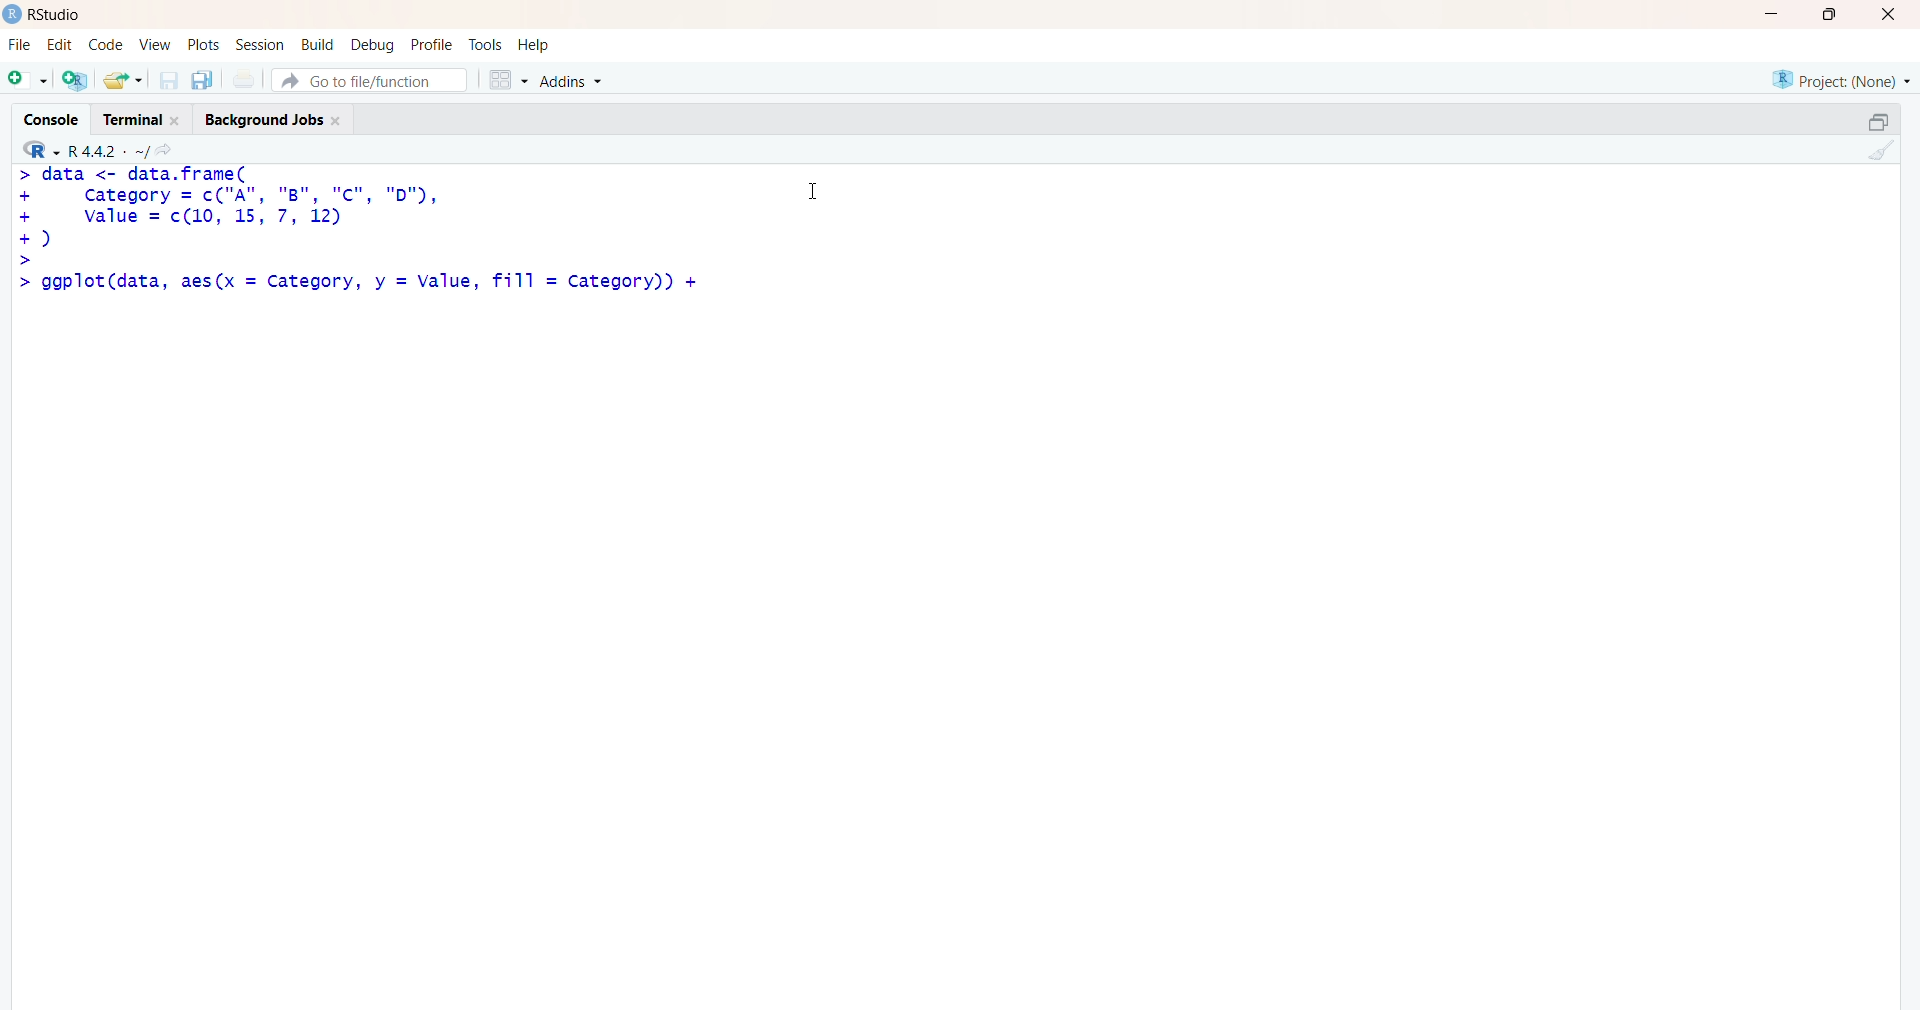 This screenshot has width=1920, height=1010. Describe the element at coordinates (105, 45) in the screenshot. I see `code` at that location.